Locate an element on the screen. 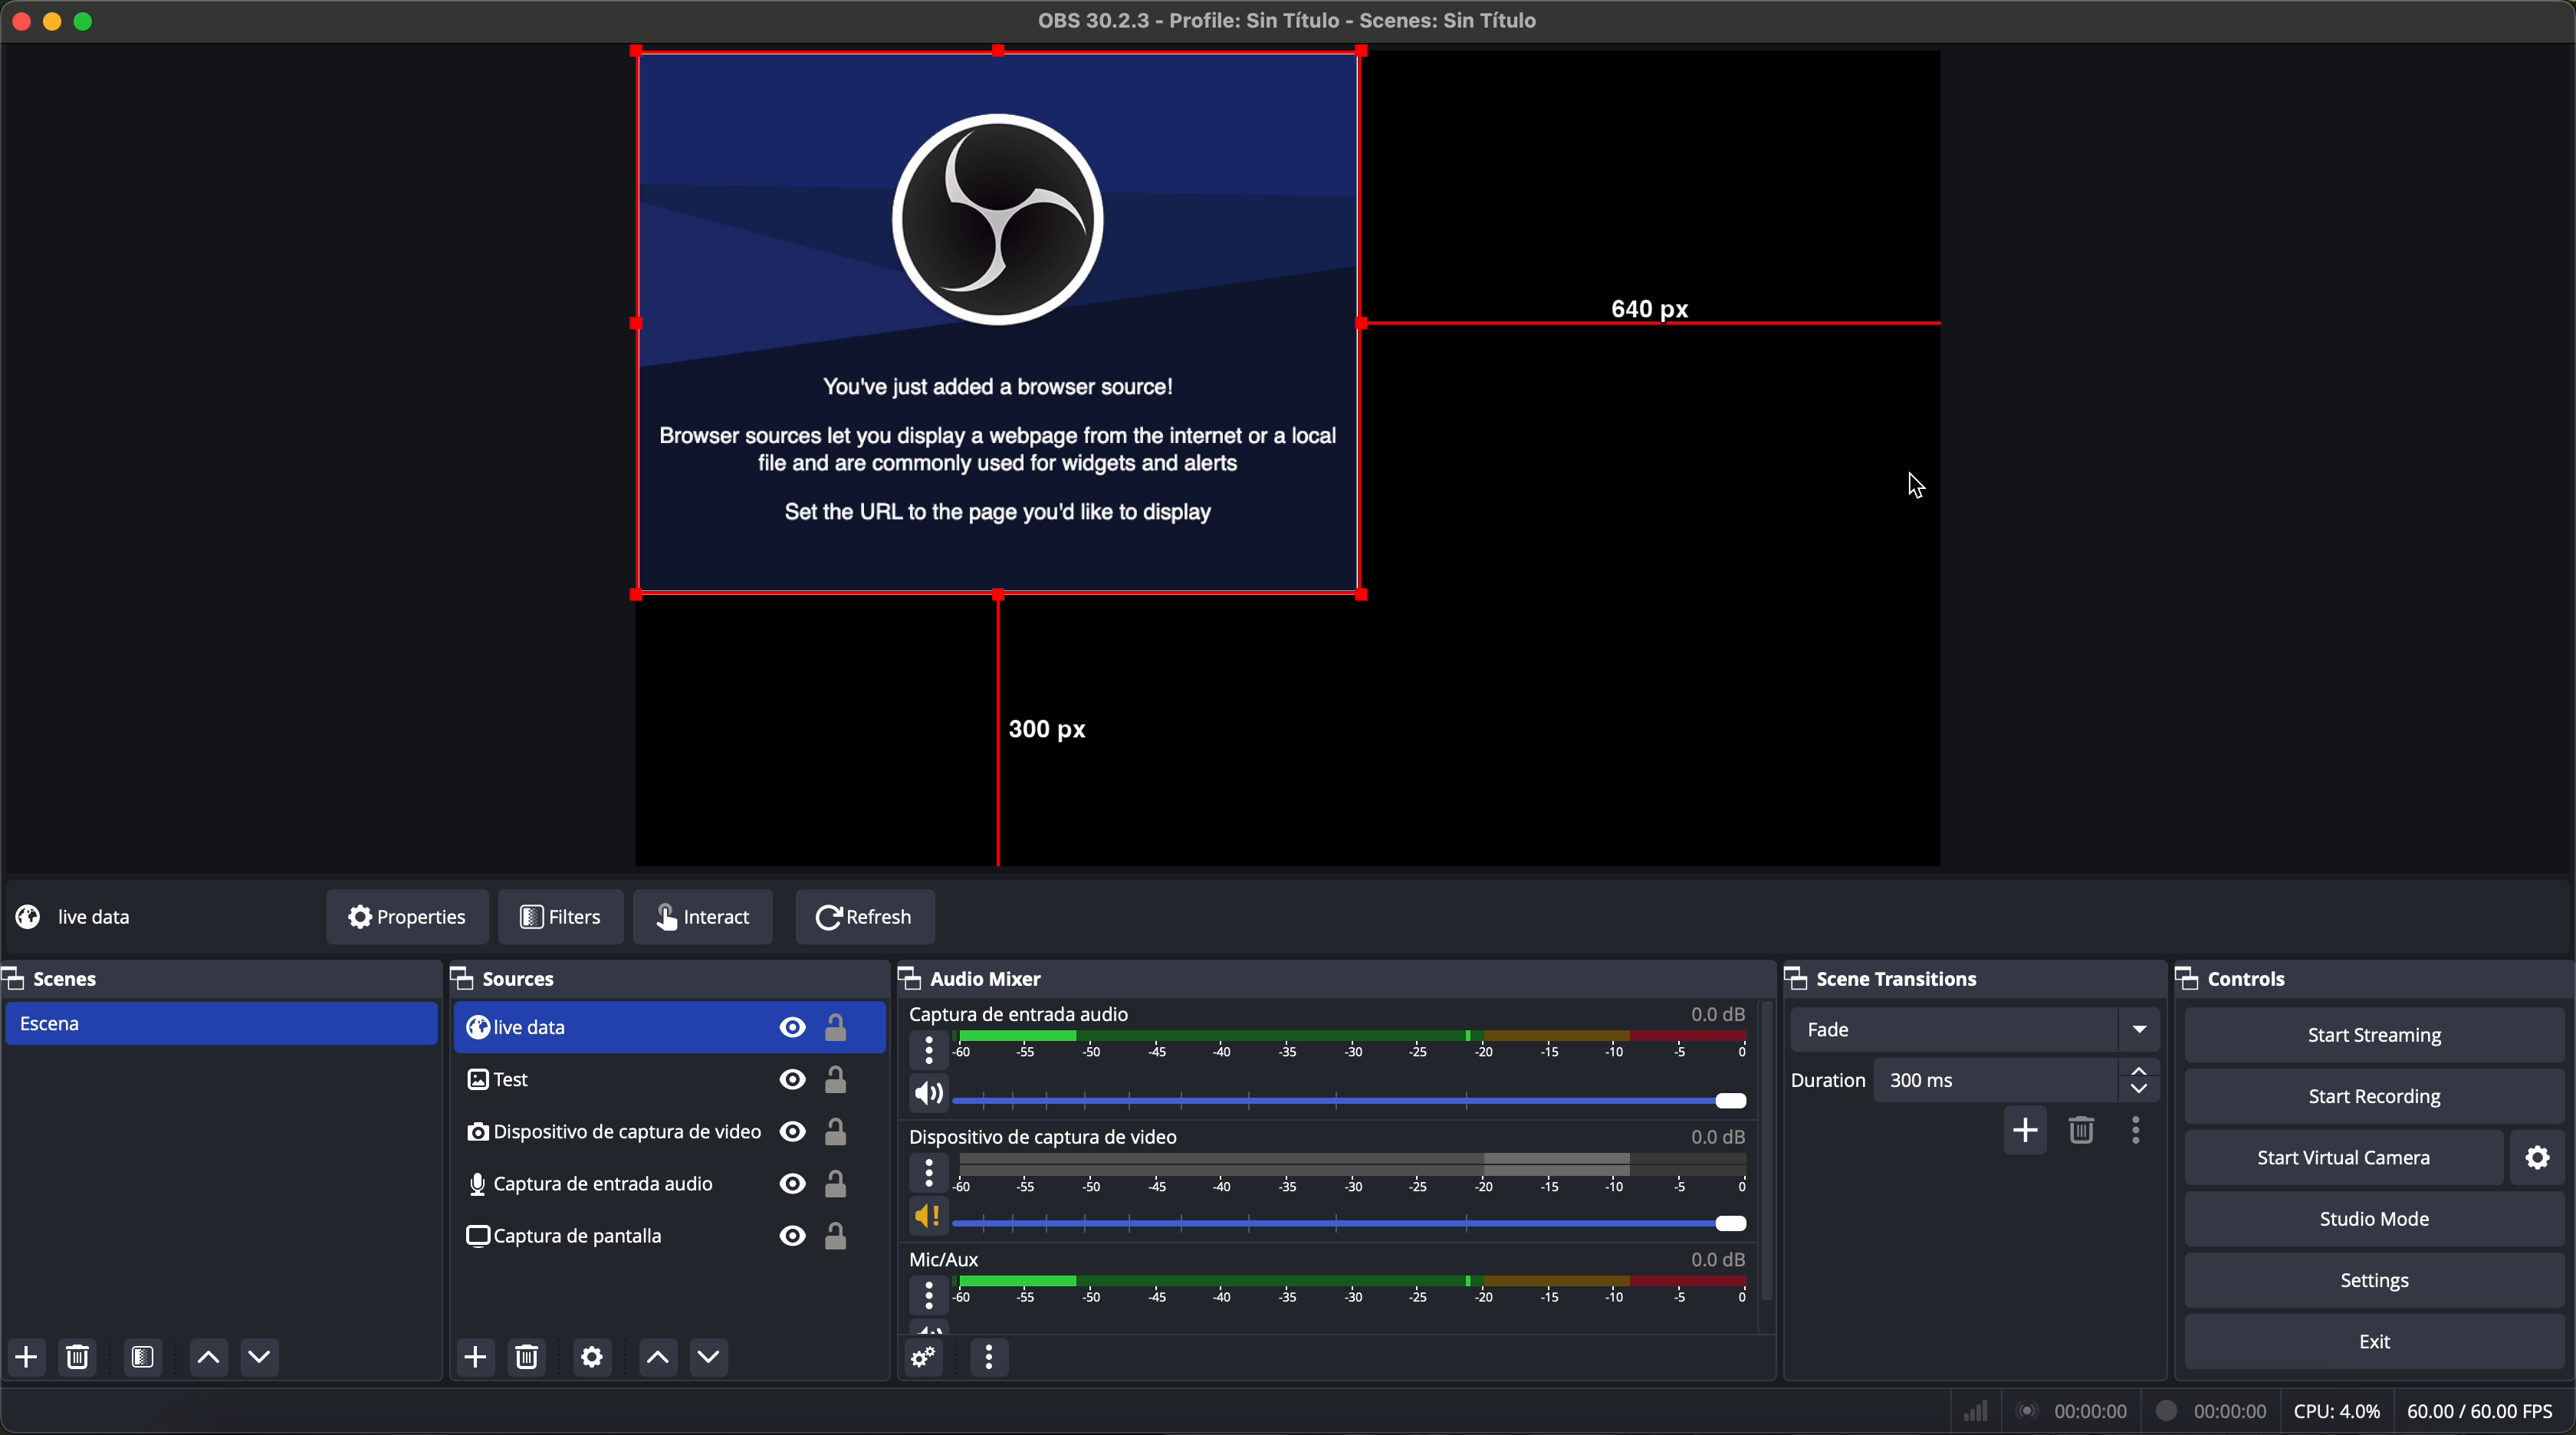 Image resolution: width=2576 pixels, height=1435 pixels. audio mixer is located at coordinates (982, 980).